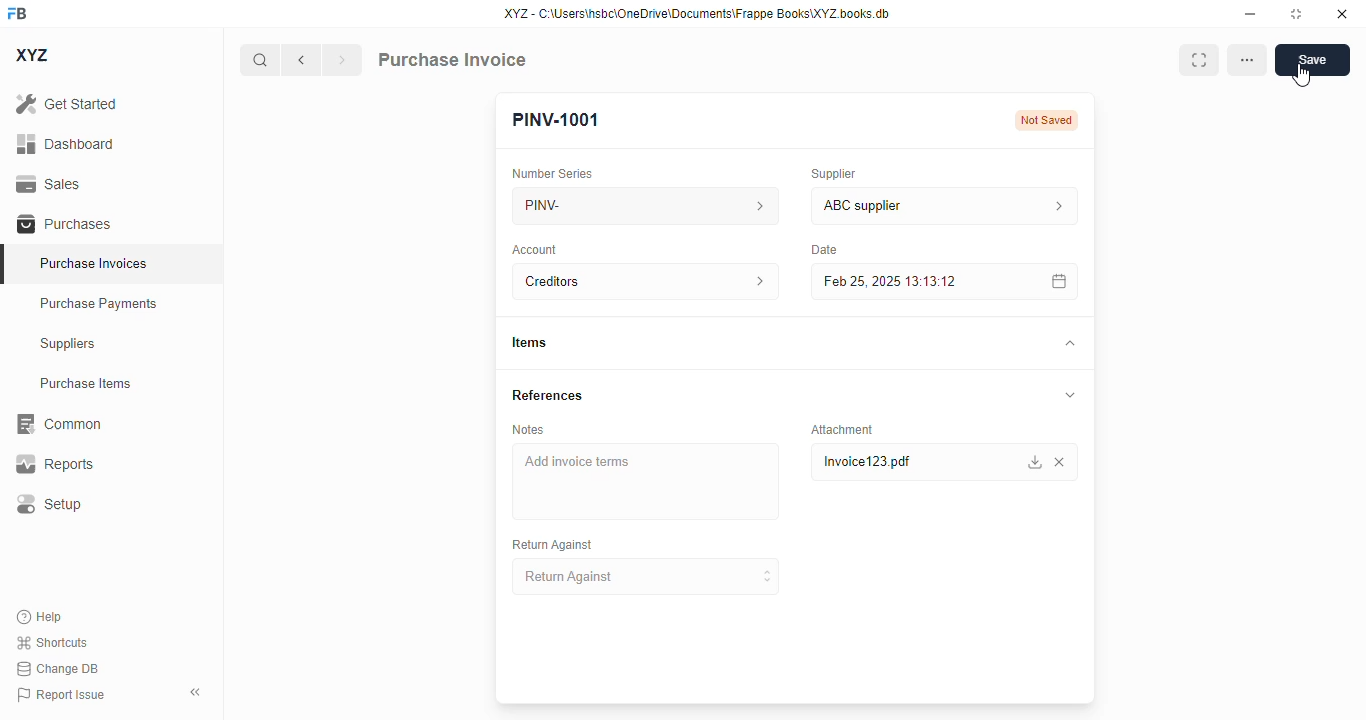 The width and height of the screenshot is (1366, 720). What do you see at coordinates (342, 60) in the screenshot?
I see `next` at bounding box center [342, 60].